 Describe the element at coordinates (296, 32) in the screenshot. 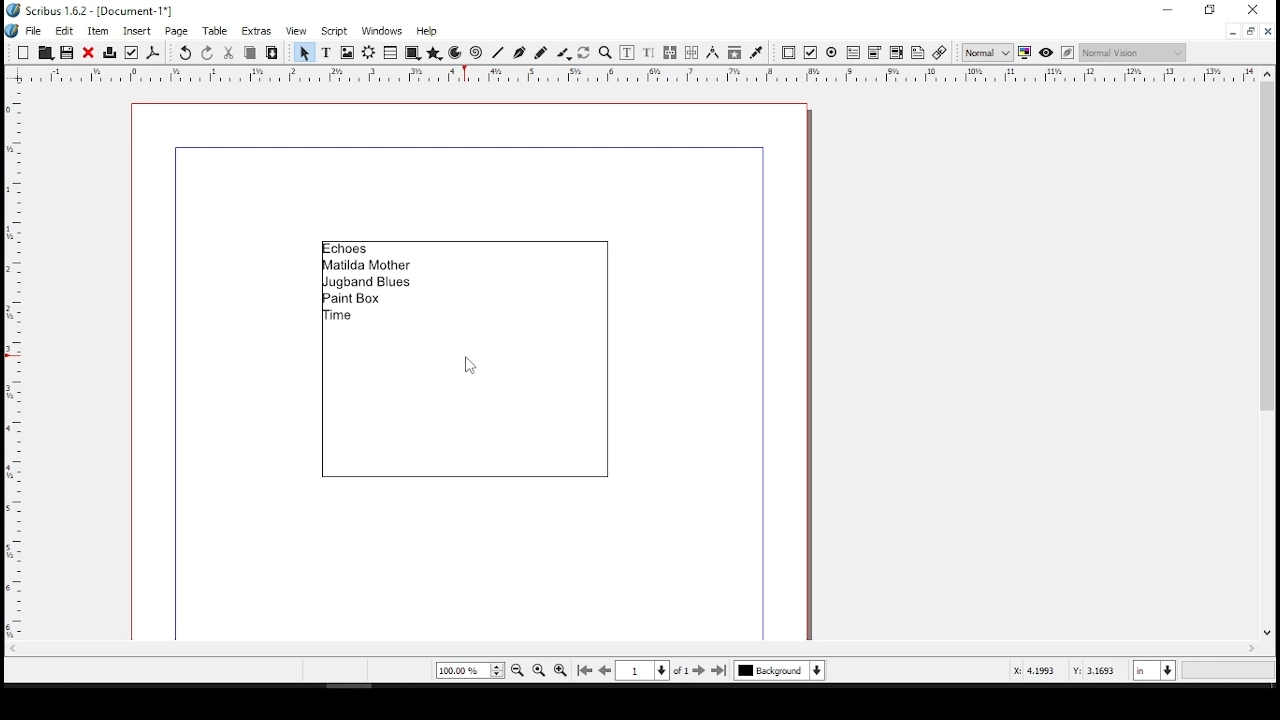

I see `view` at that location.